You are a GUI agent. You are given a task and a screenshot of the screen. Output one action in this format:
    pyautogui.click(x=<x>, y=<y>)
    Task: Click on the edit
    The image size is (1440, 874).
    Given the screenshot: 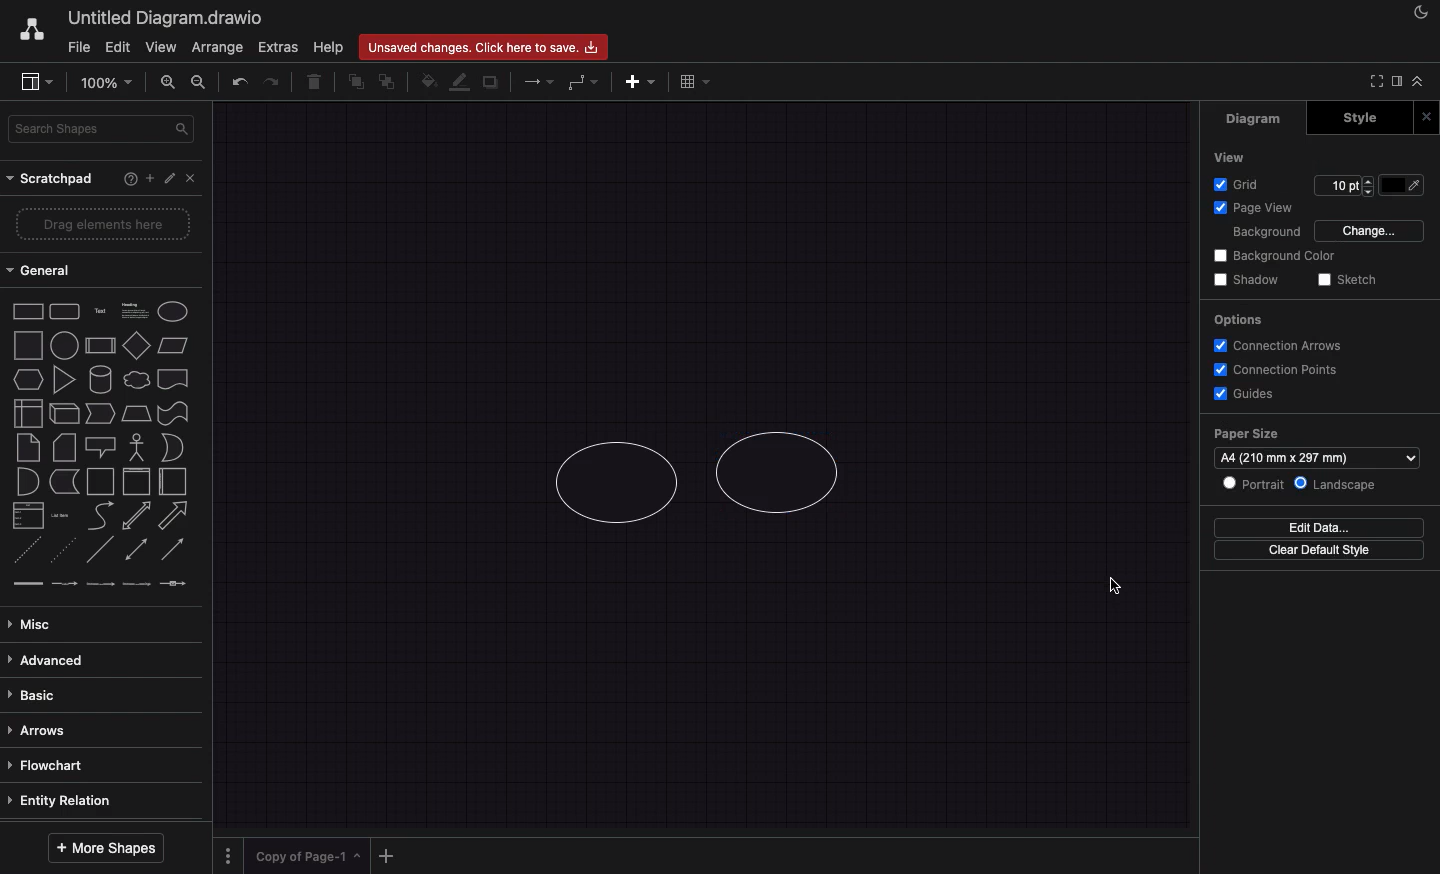 What is the action you would take?
    pyautogui.click(x=169, y=178)
    